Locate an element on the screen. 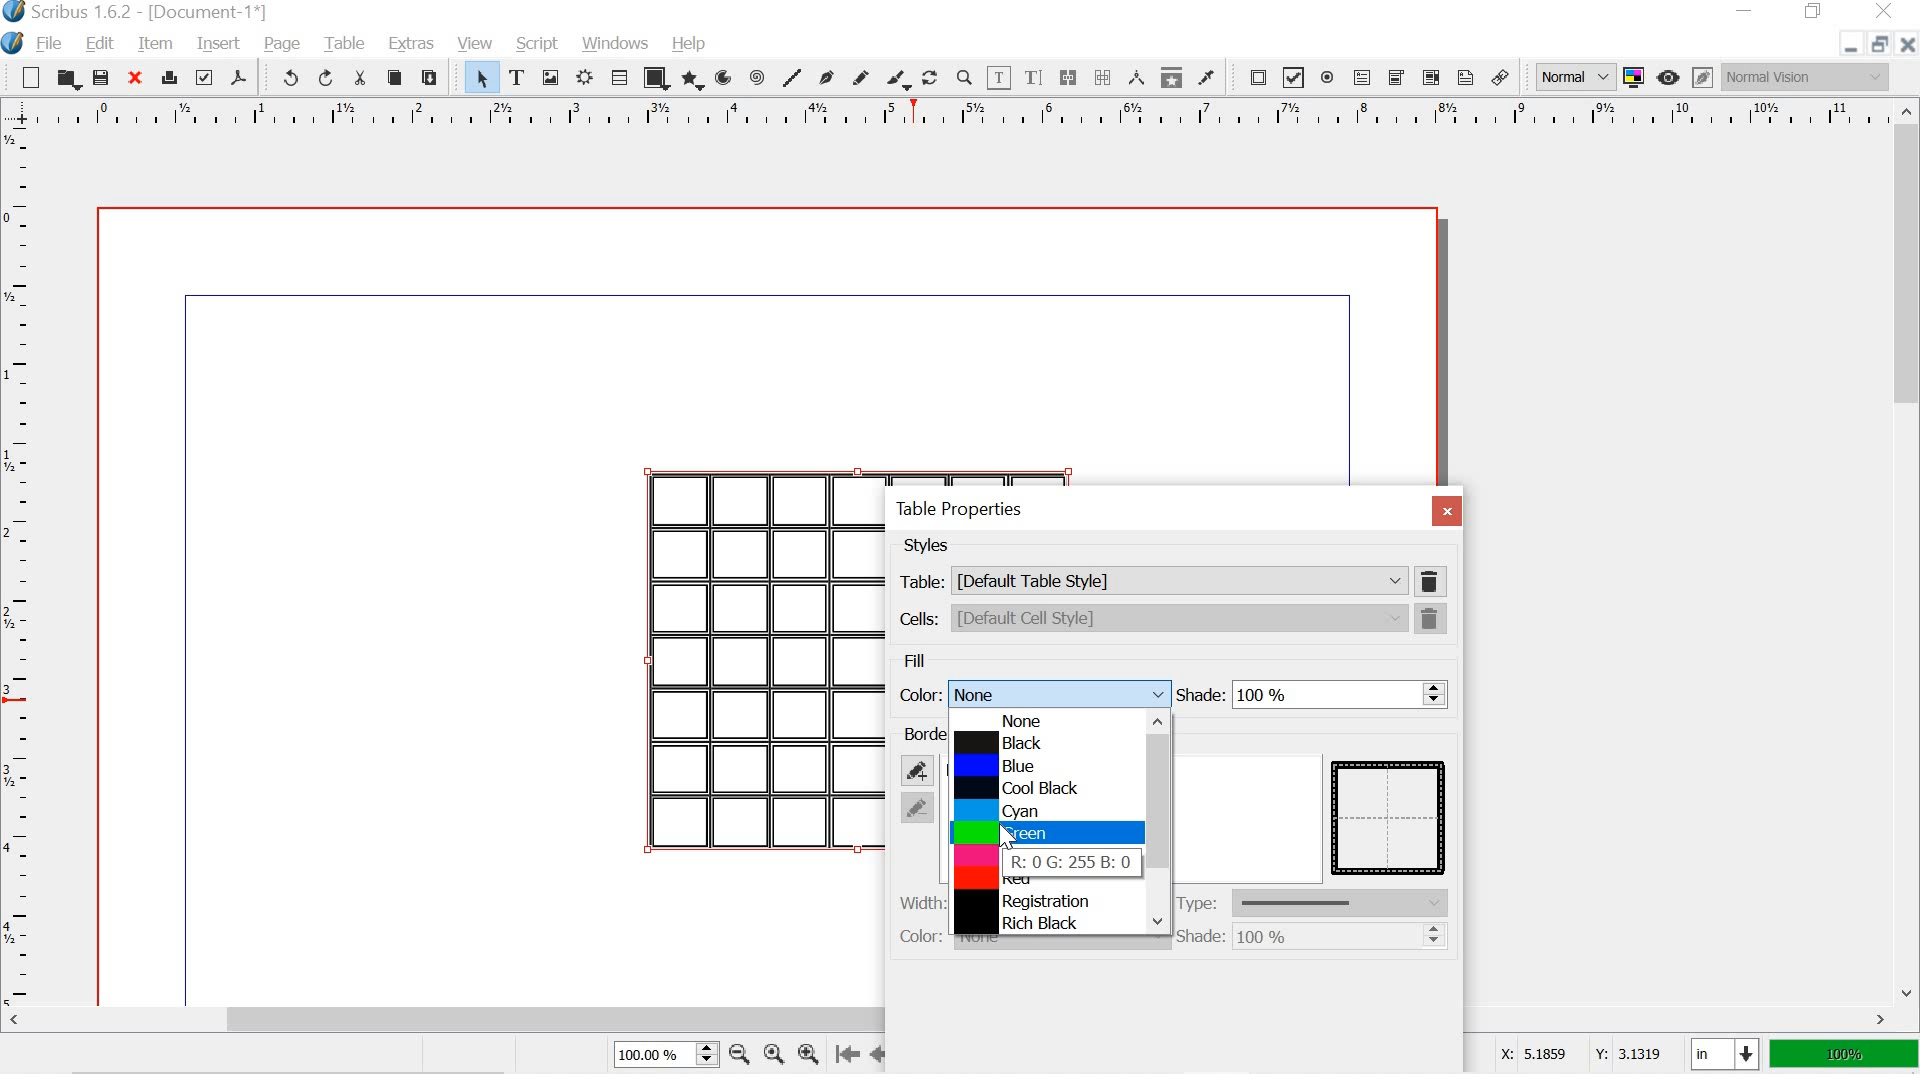 The image size is (1920, 1074). in is located at coordinates (1722, 1055).